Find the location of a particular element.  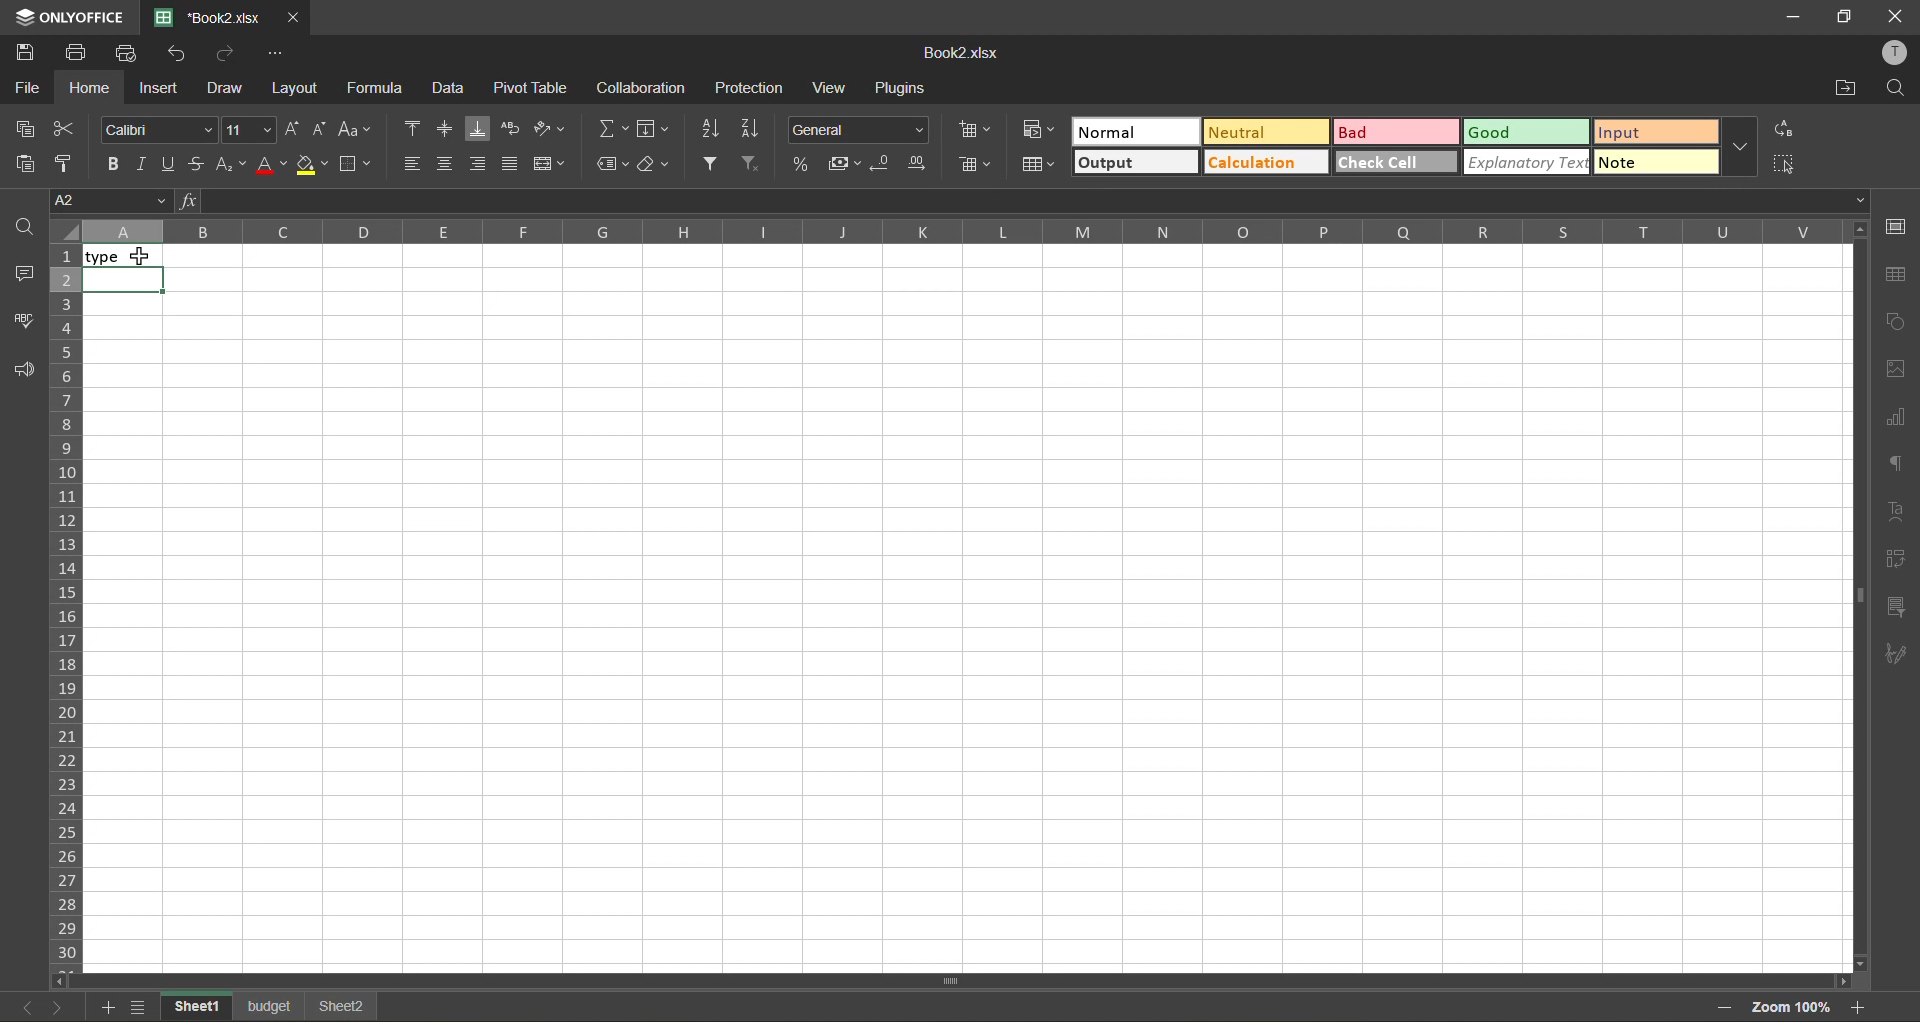

print is located at coordinates (75, 54).